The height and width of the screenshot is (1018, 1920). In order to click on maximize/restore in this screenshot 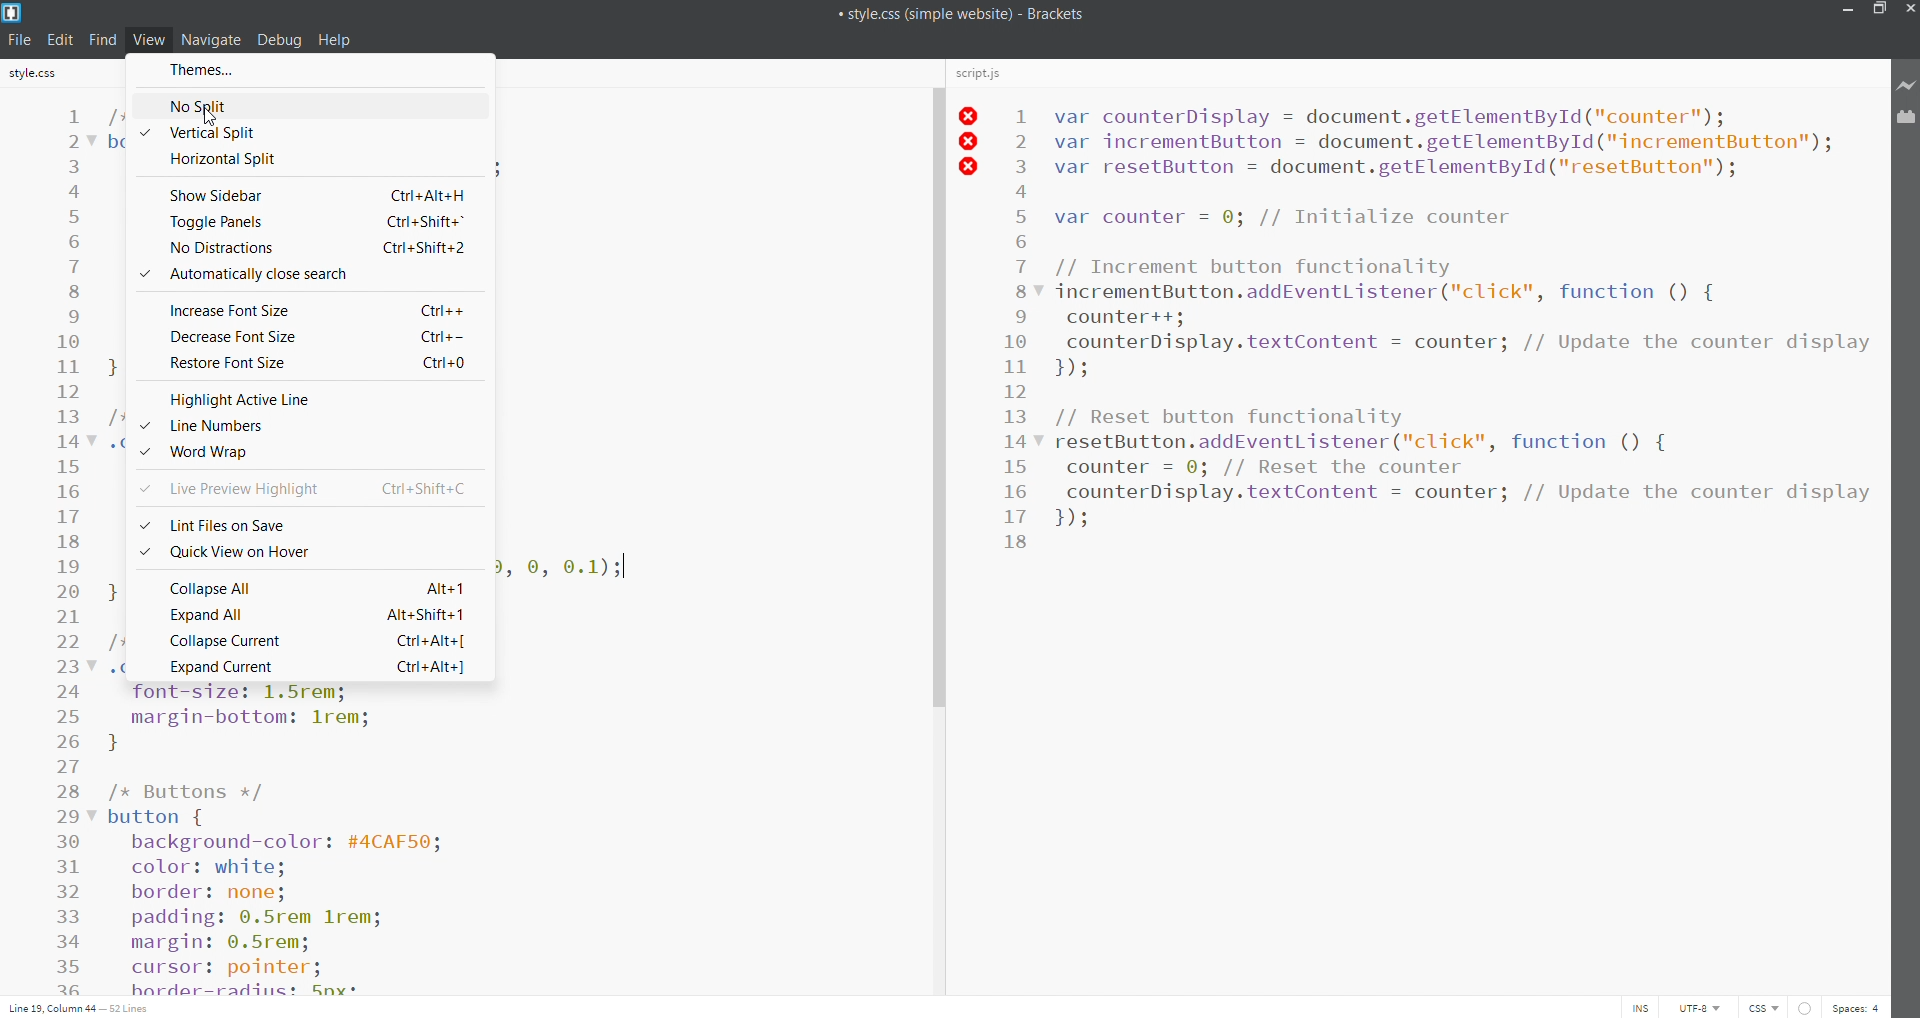, I will do `click(1877, 12)`.